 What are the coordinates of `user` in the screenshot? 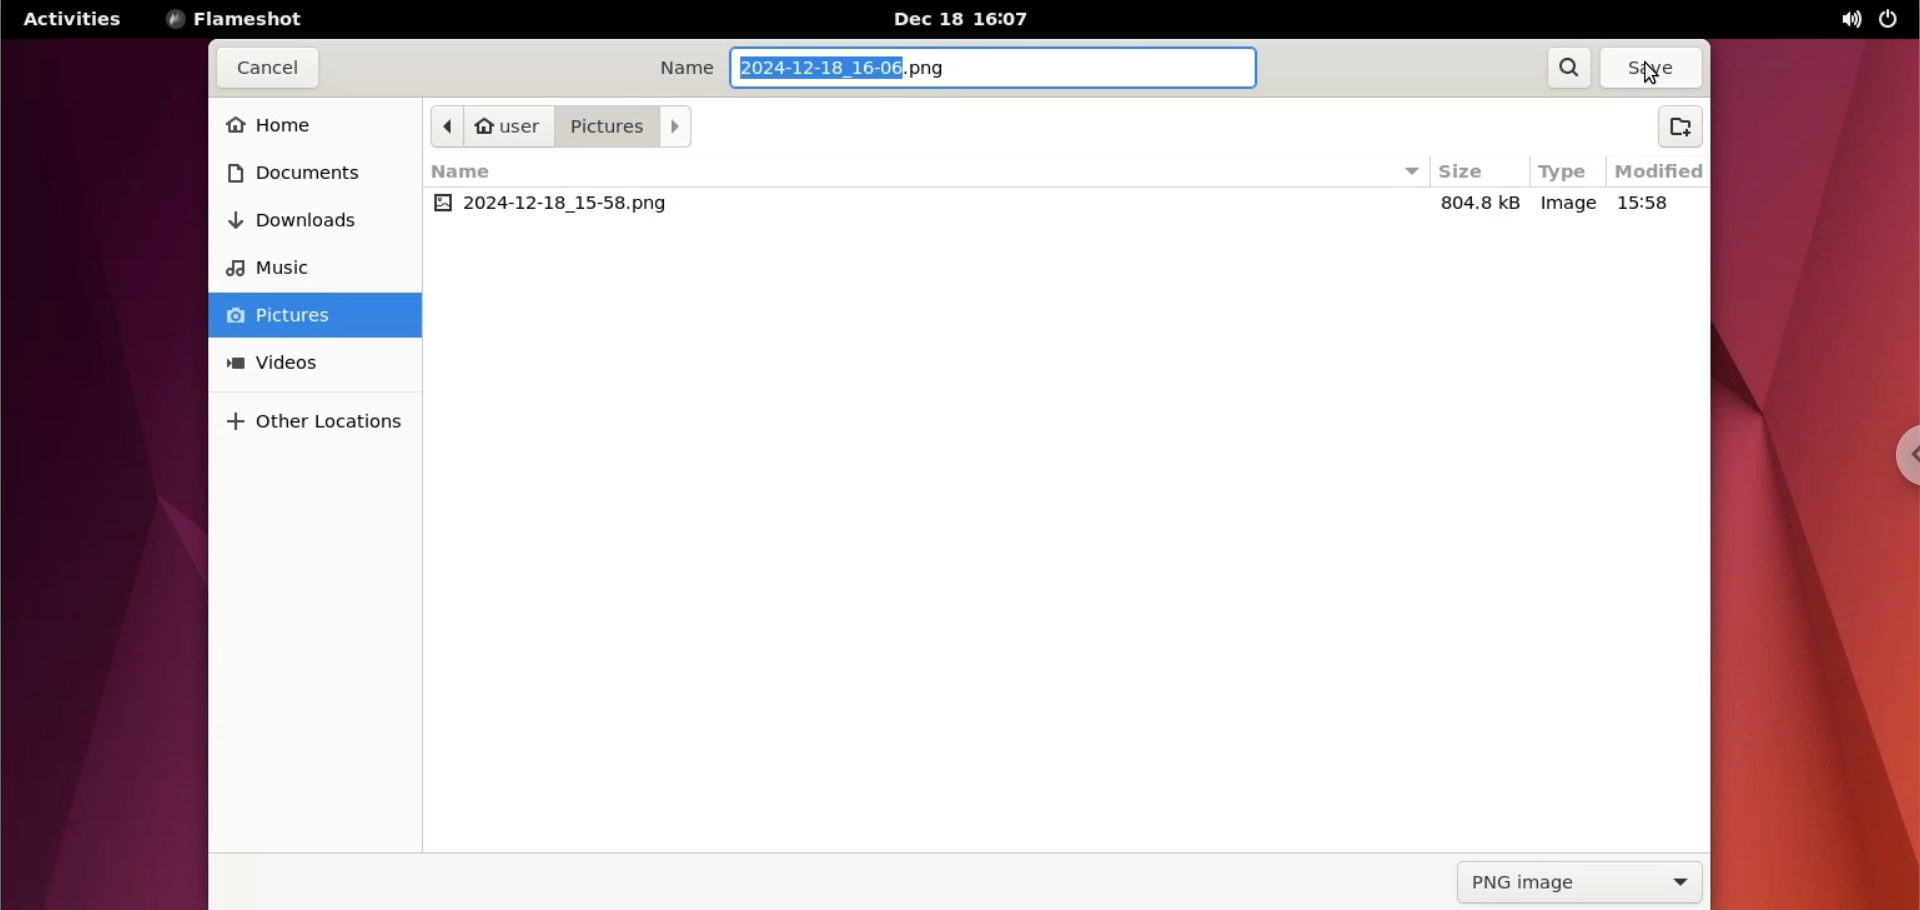 It's located at (513, 125).